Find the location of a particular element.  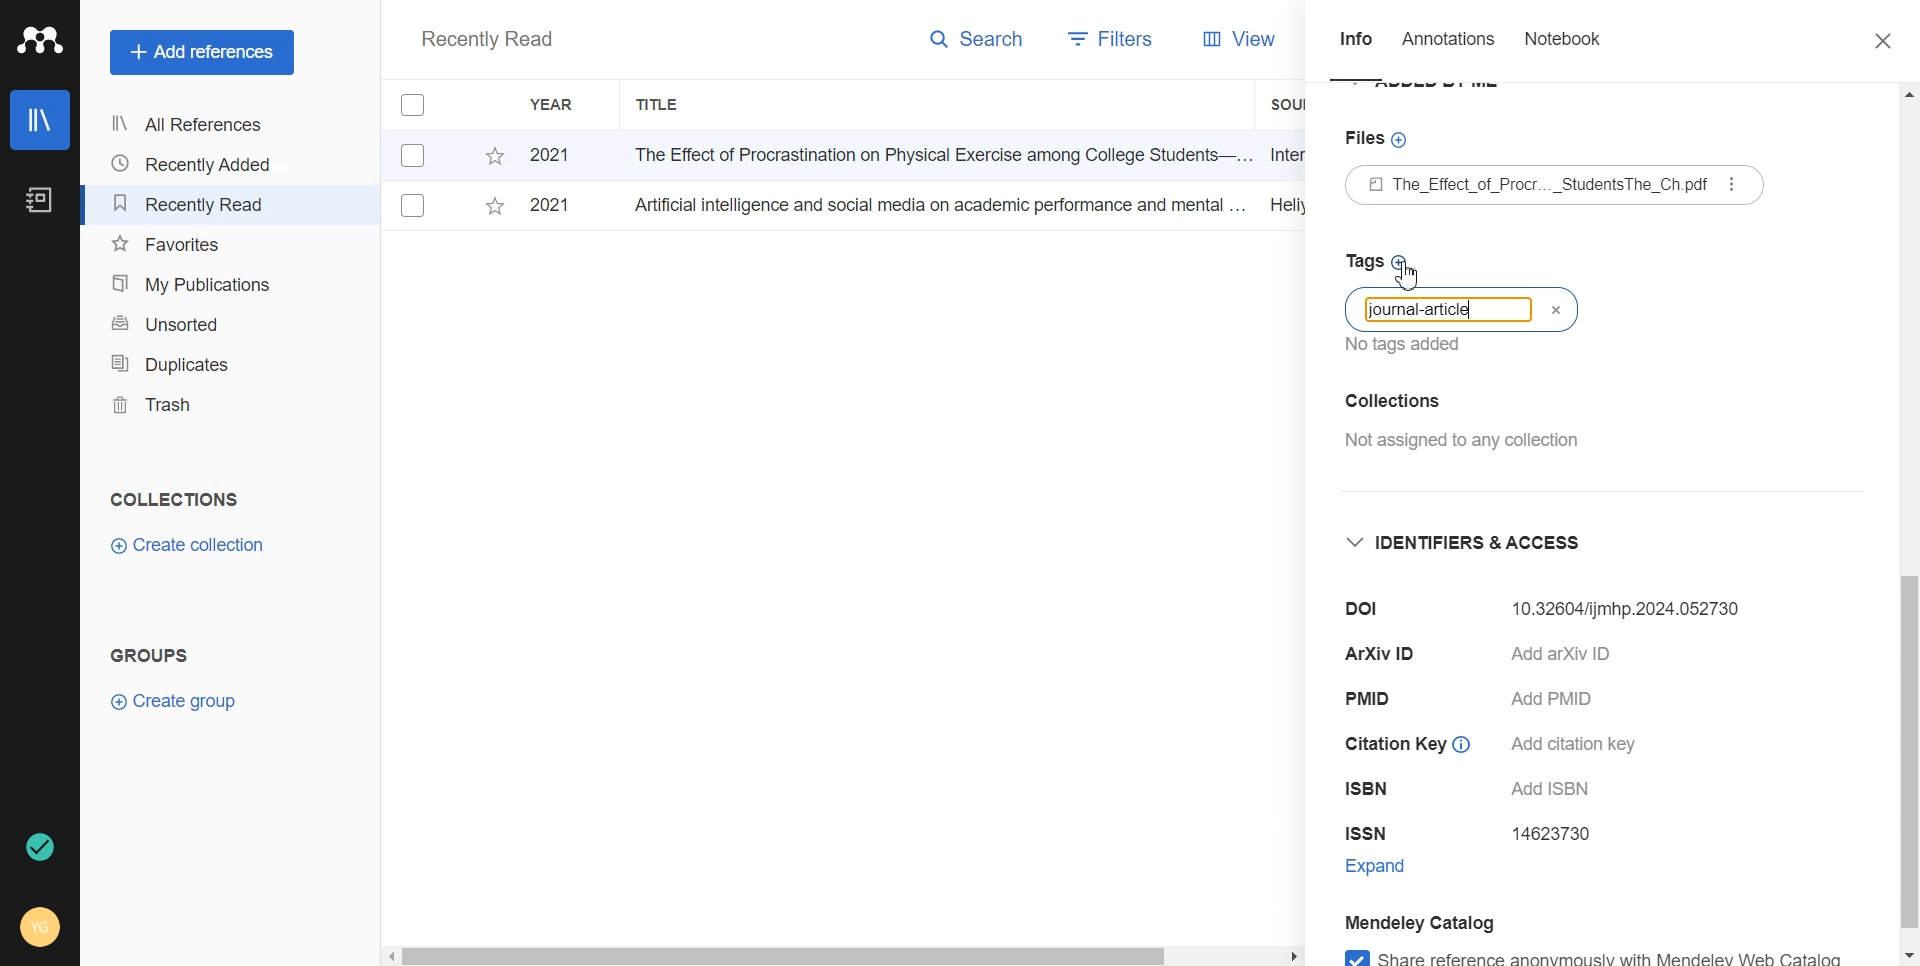

Expand is located at coordinates (1396, 870).